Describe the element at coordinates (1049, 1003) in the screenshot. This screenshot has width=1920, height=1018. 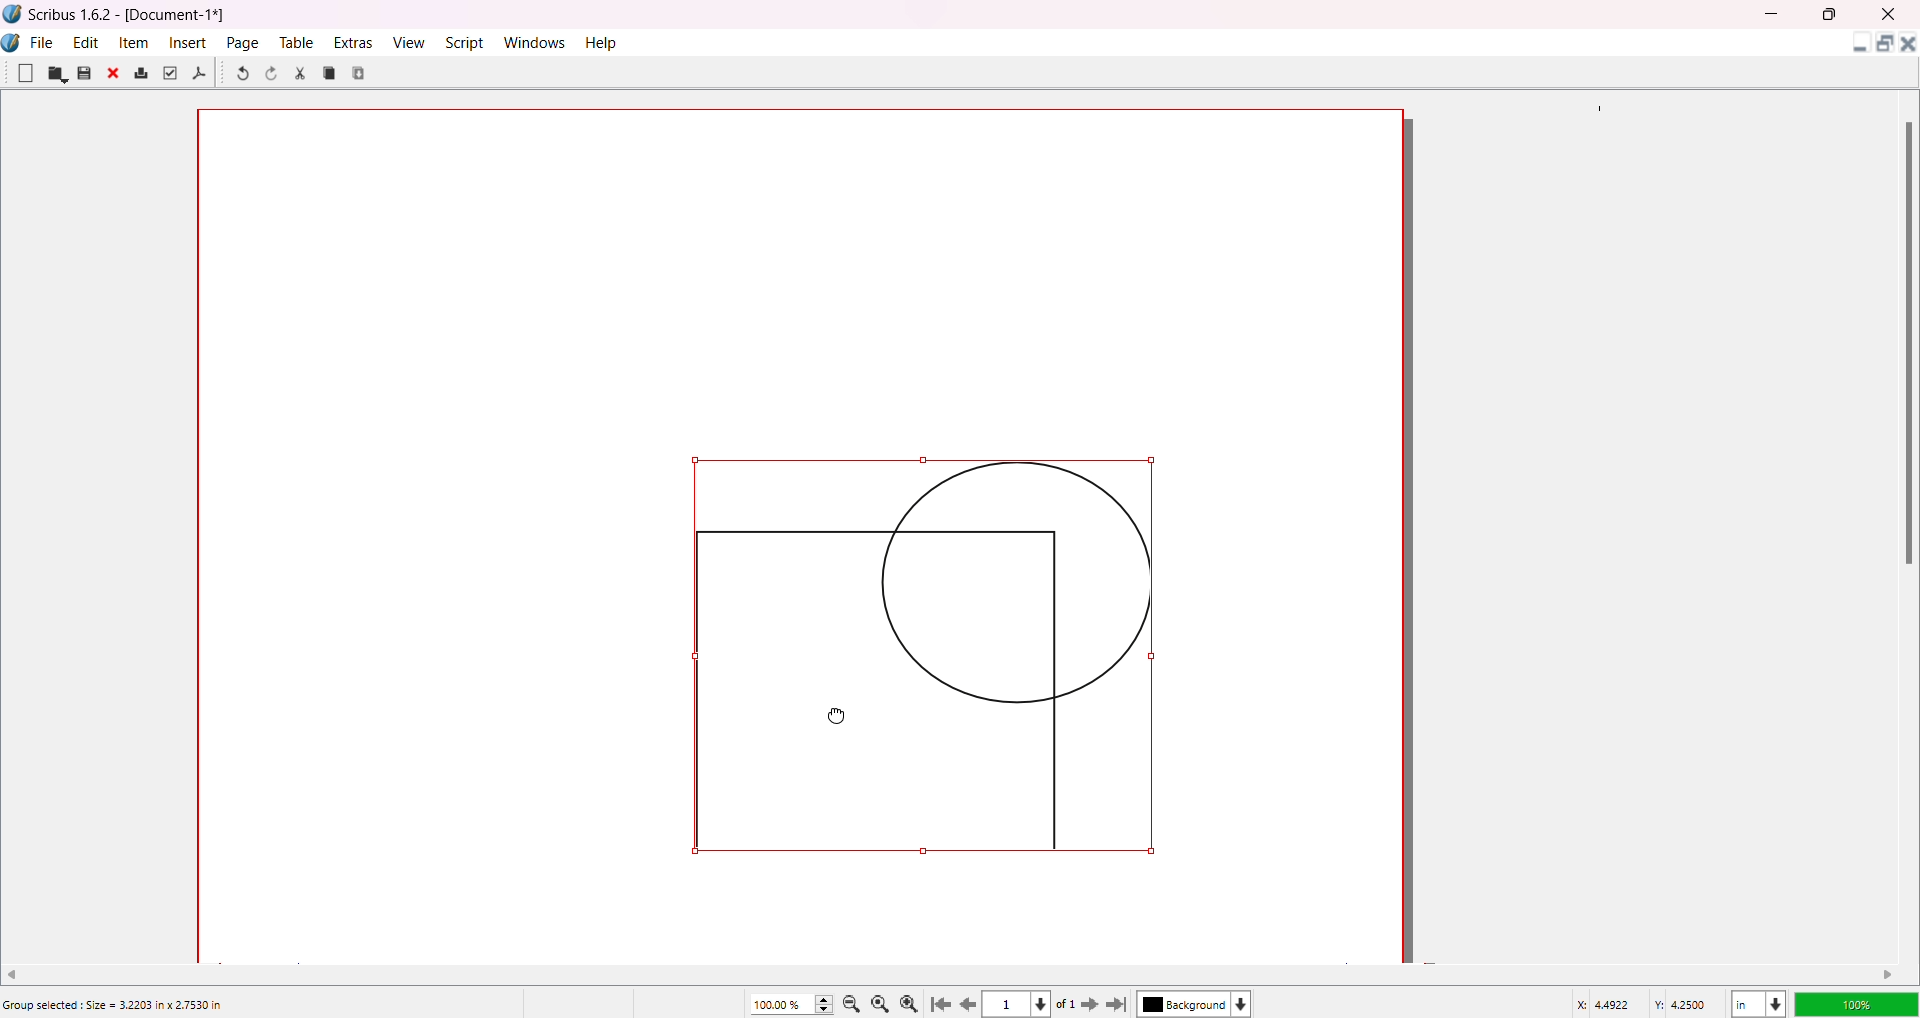
I see `Page dropdown` at that location.